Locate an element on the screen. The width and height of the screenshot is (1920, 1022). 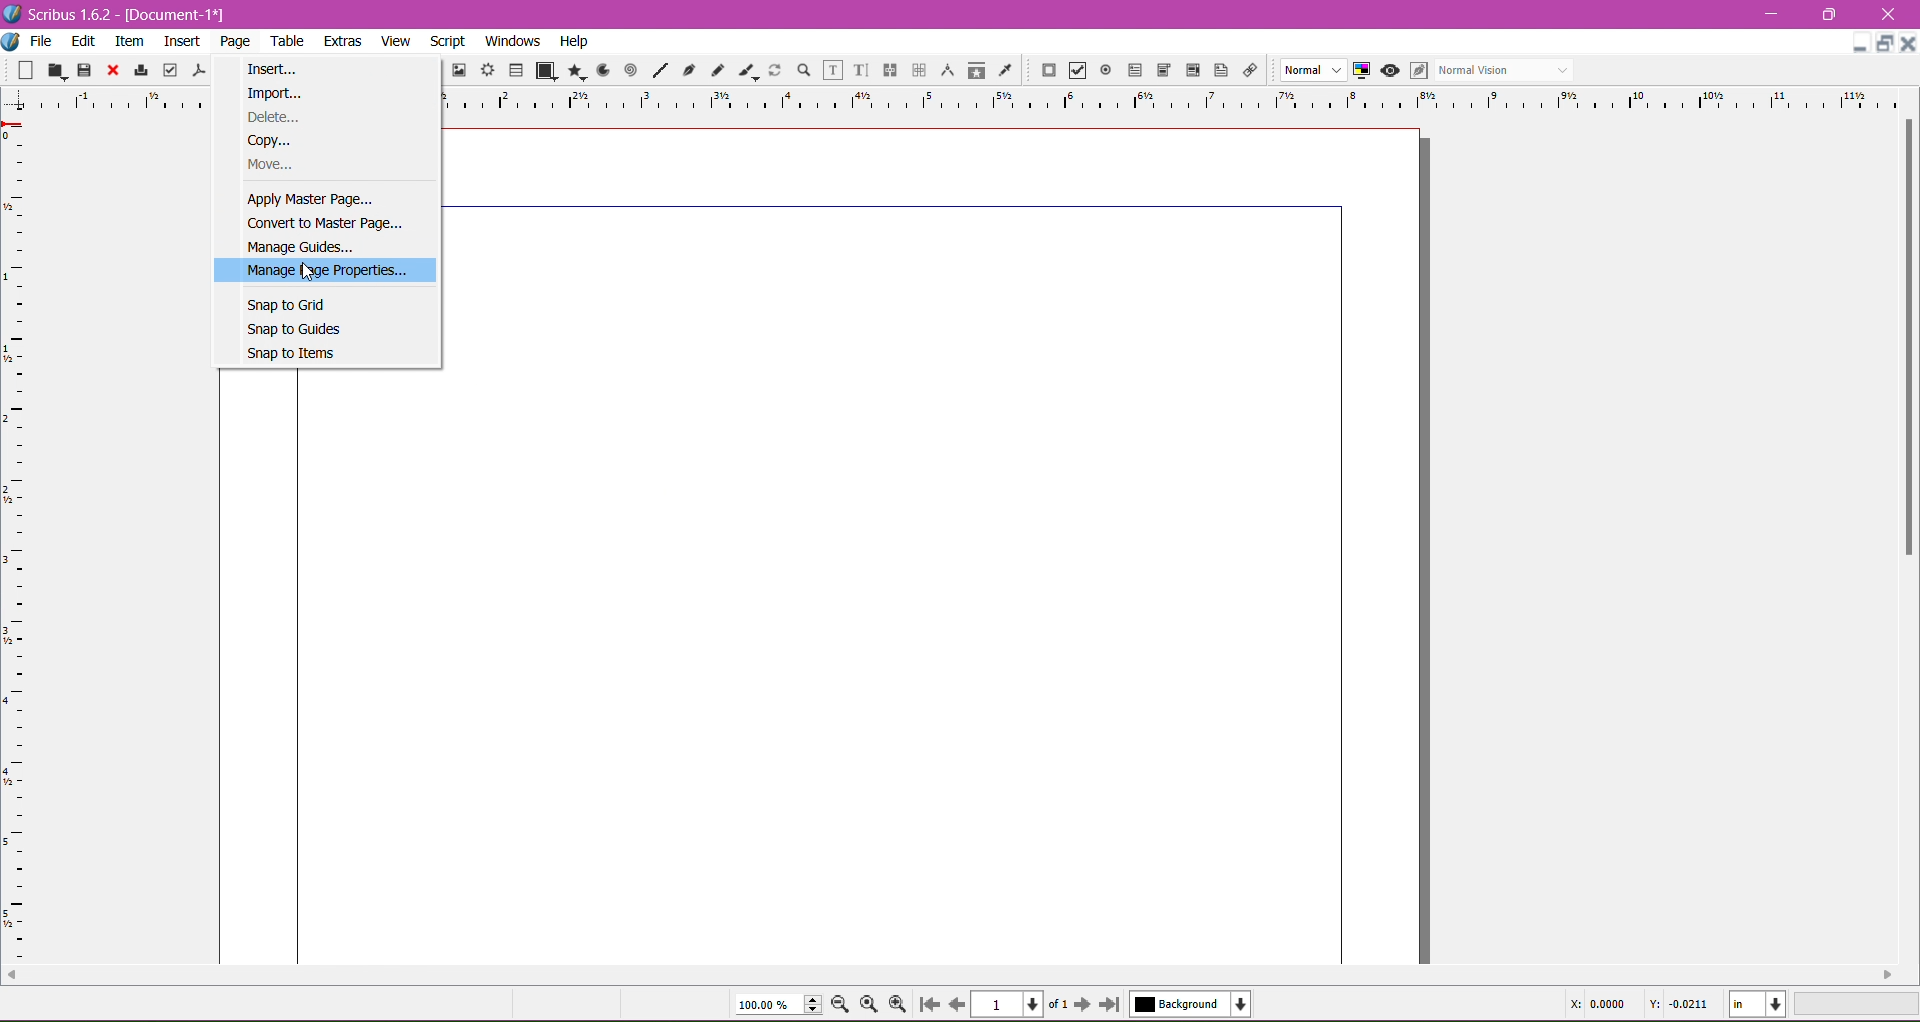
Move is located at coordinates (278, 167).